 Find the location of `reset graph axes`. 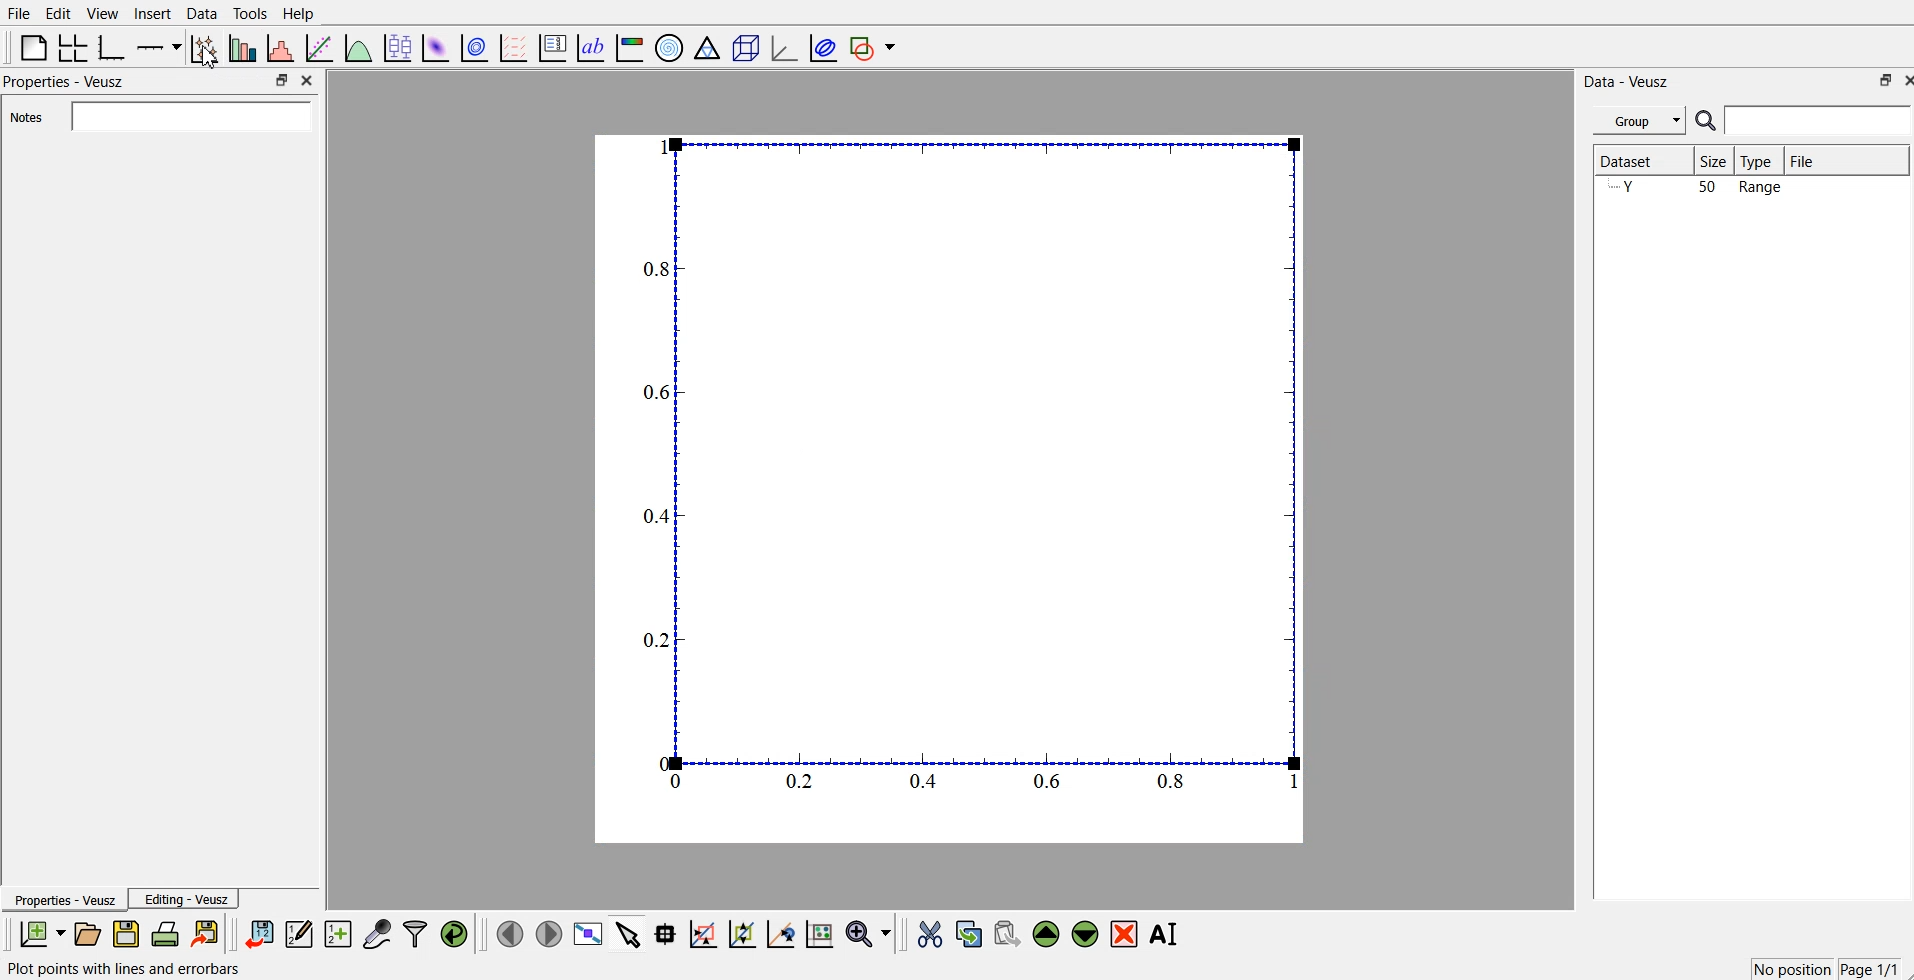

reset graph axes is located at coordinates (821, 937).